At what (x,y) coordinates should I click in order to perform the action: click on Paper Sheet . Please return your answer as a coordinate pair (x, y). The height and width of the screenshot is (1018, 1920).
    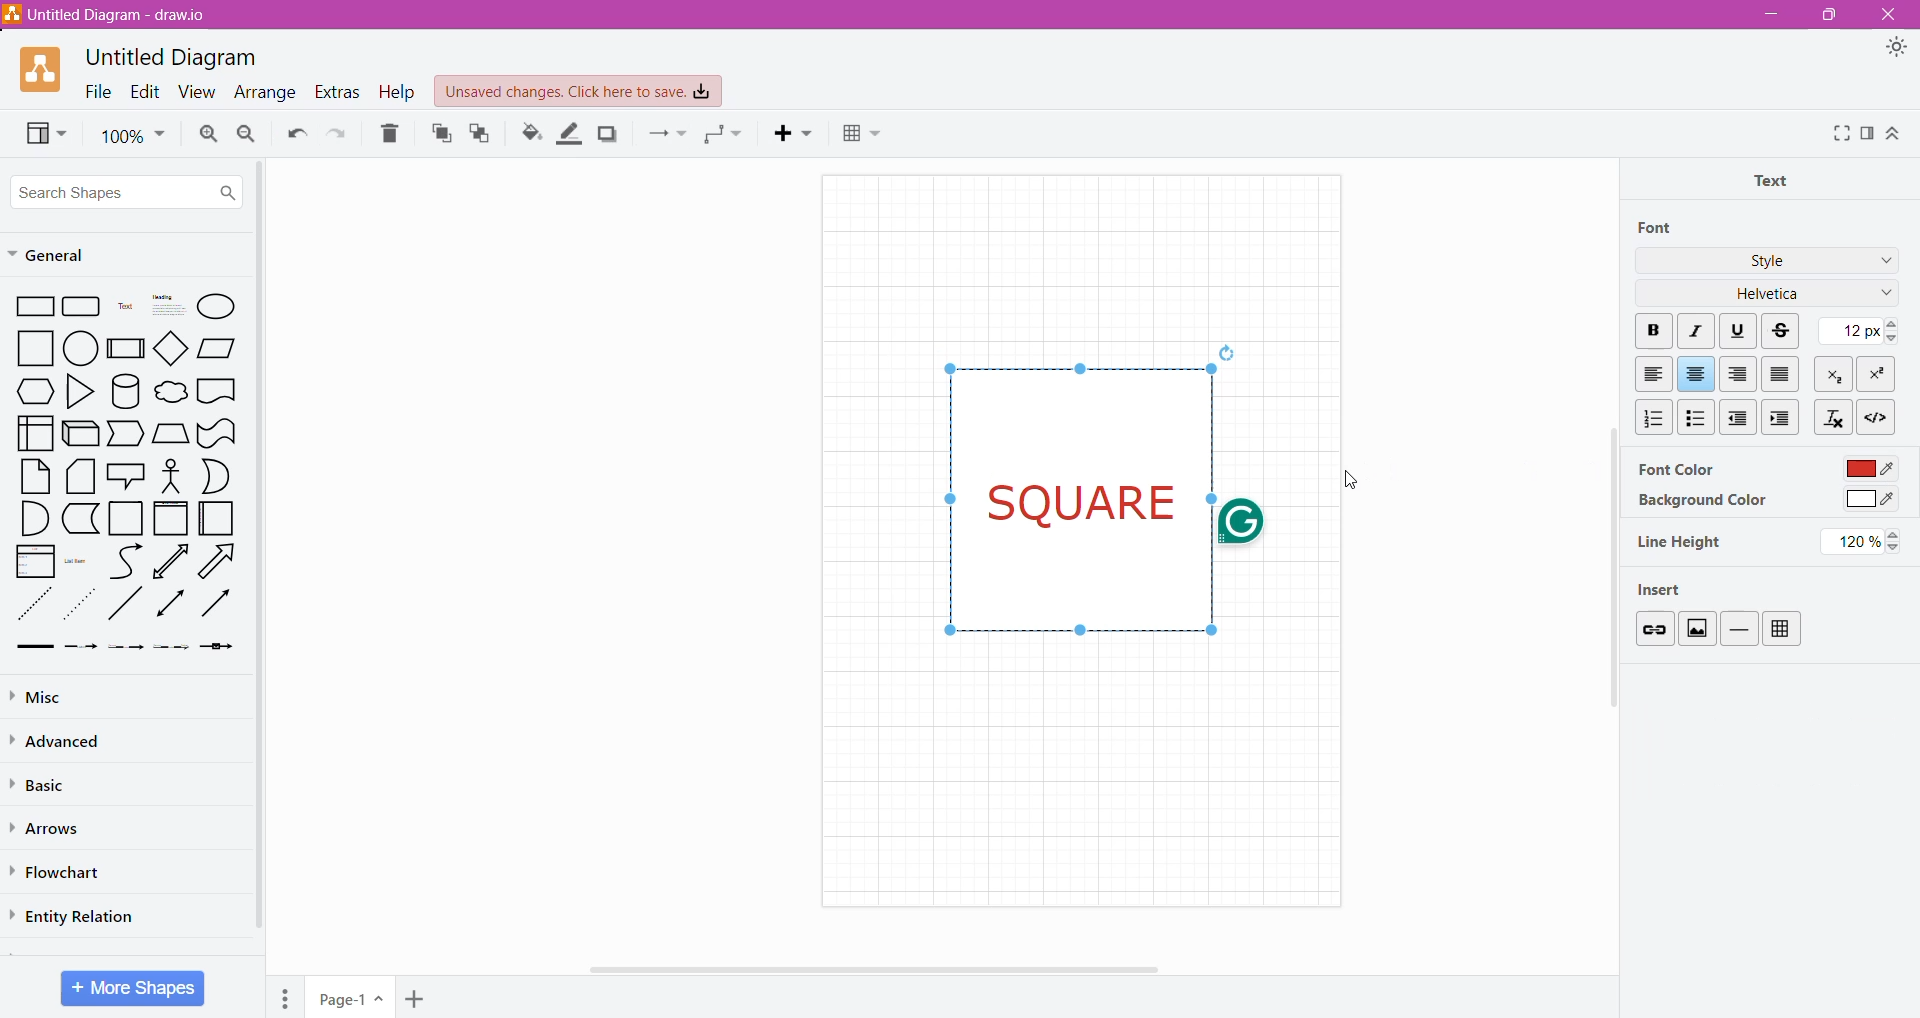
    Looking at the image, I should click on (35, 476).